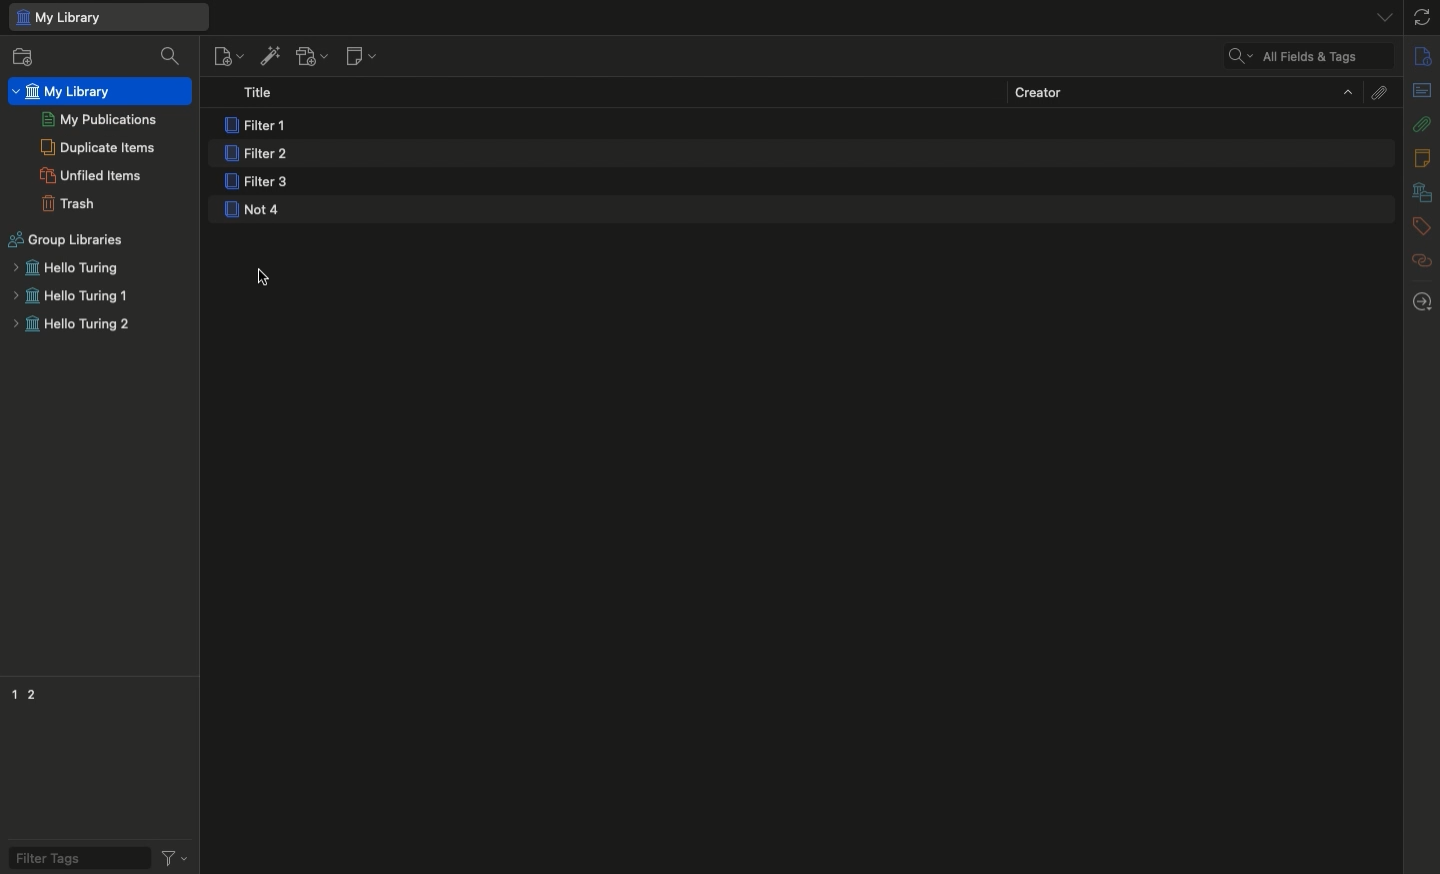 This screenshot has width=1440, height=874. What do you see at coordinates (41, 692) in the screenshot?
I see `Tag 2` at bounding box center [41, 692].